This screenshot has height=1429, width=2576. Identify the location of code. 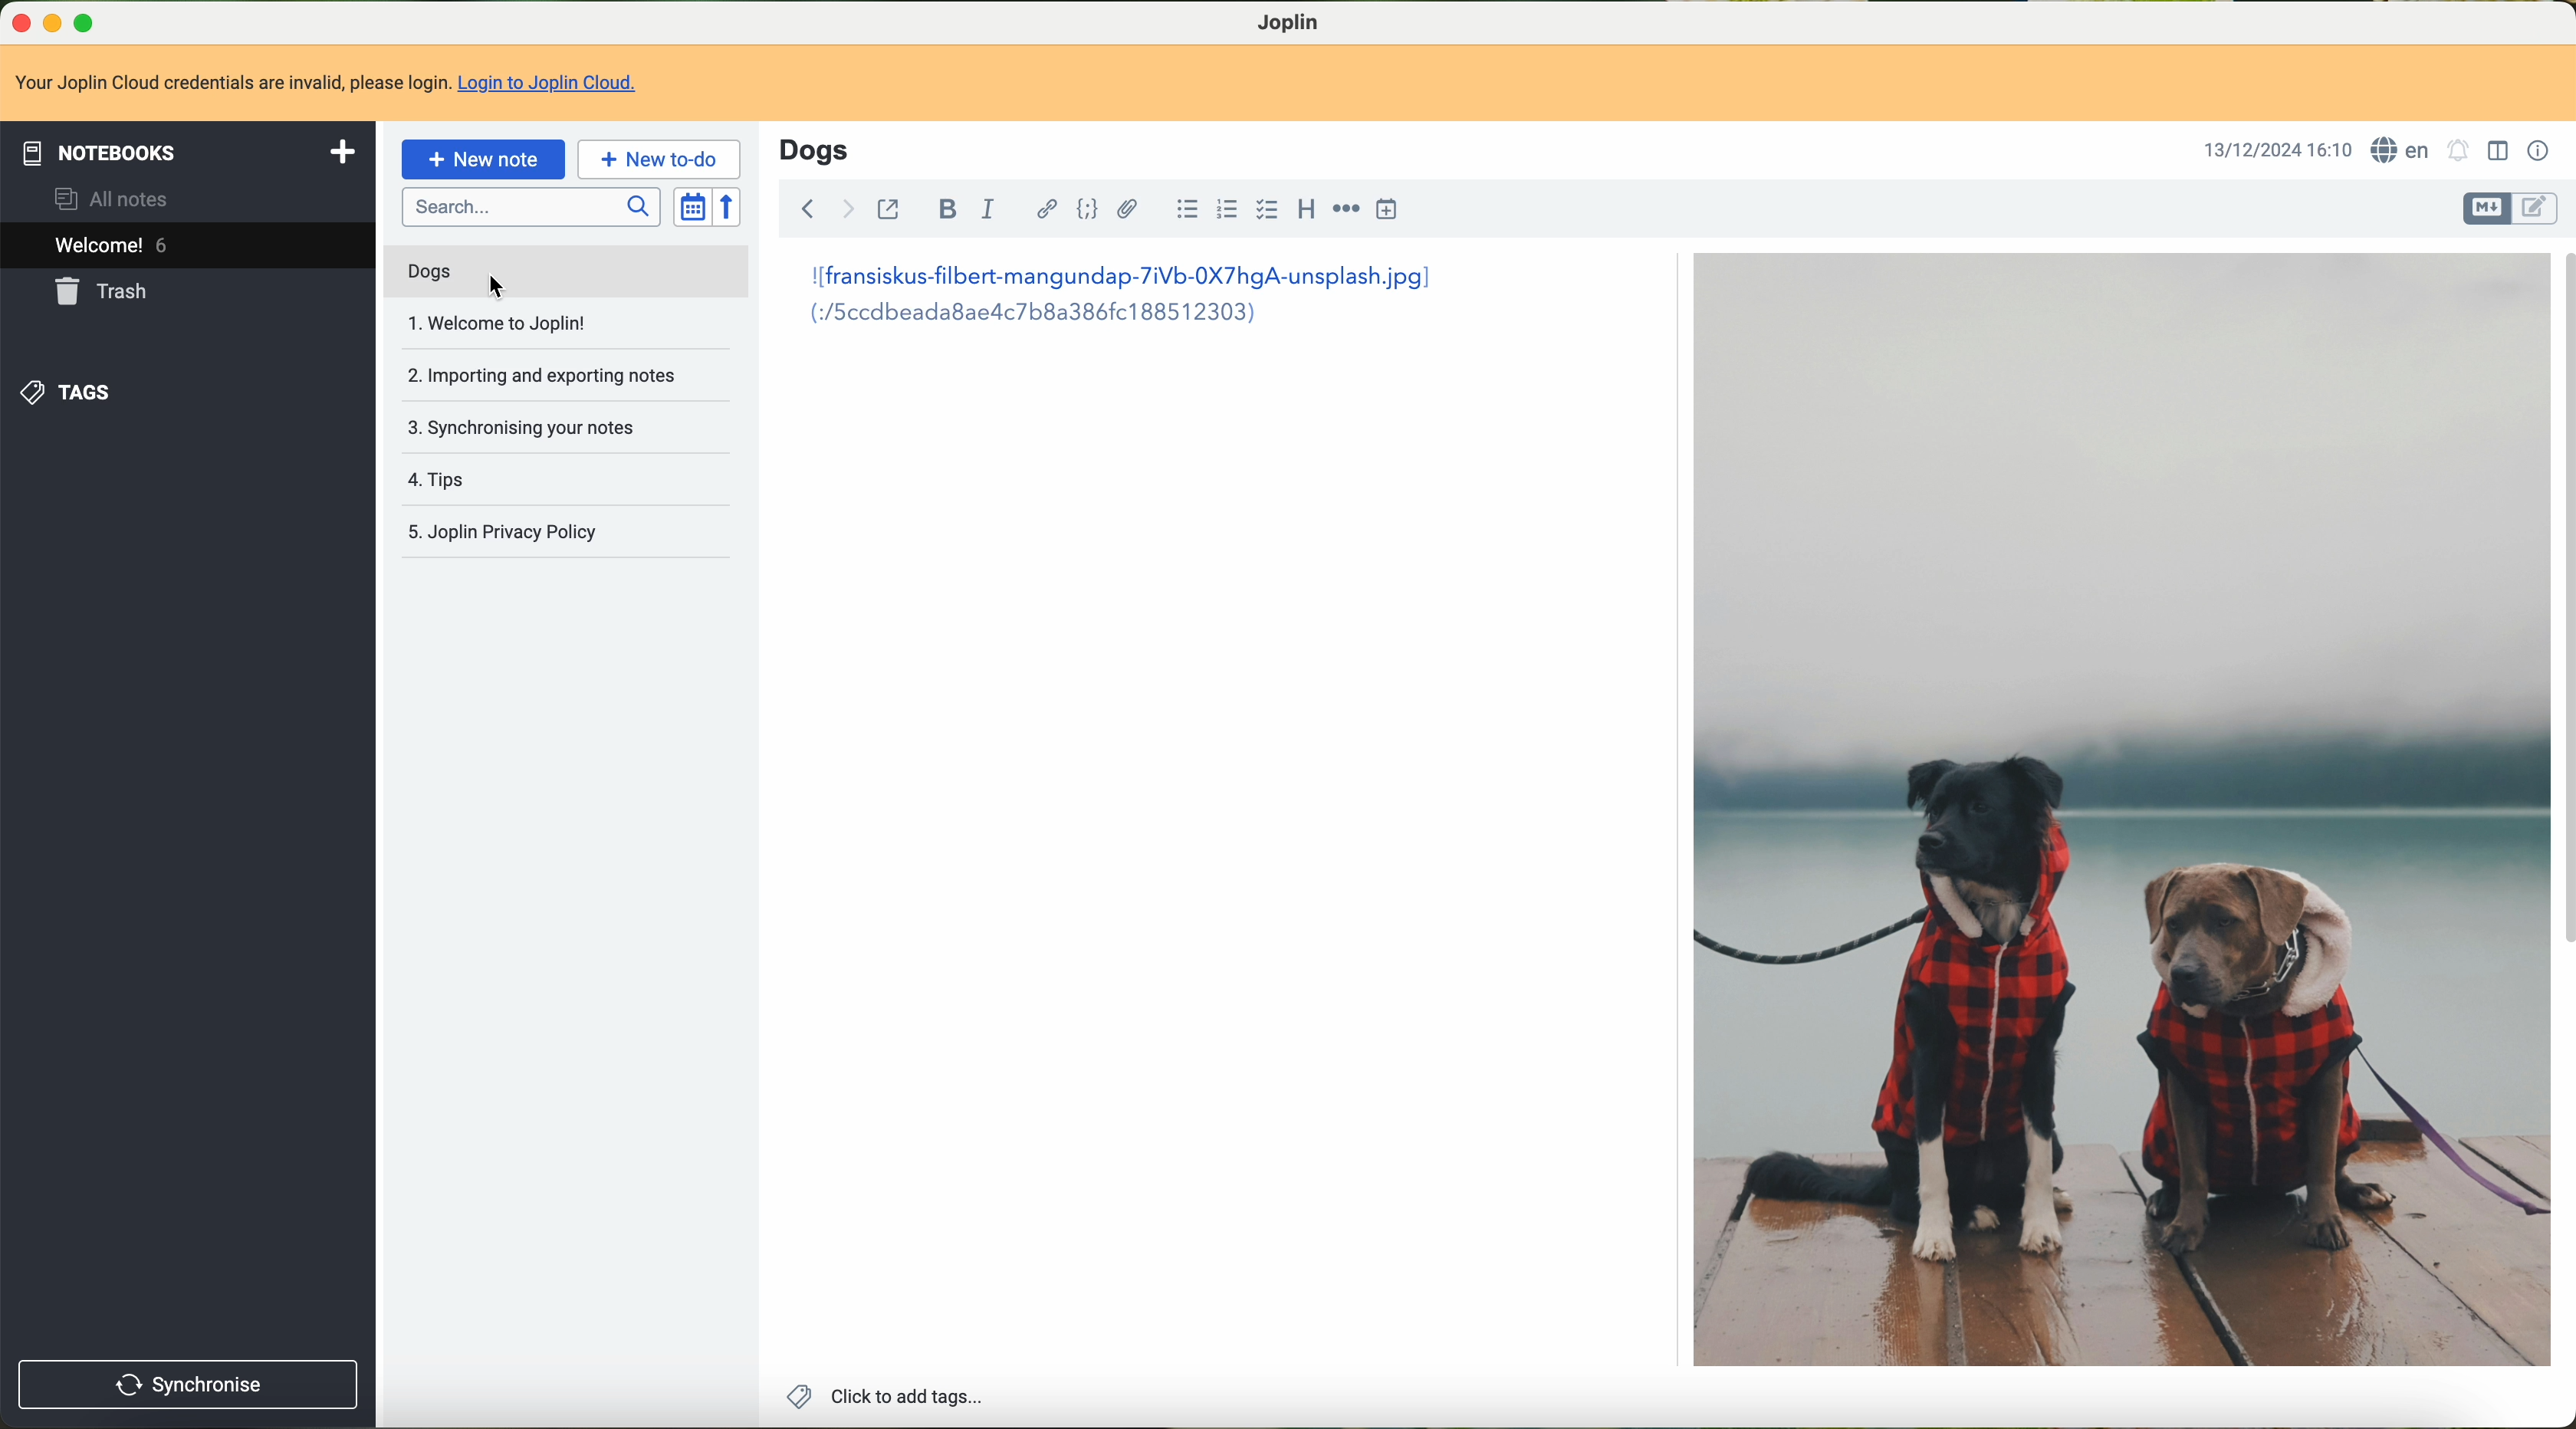
(1089, 211).